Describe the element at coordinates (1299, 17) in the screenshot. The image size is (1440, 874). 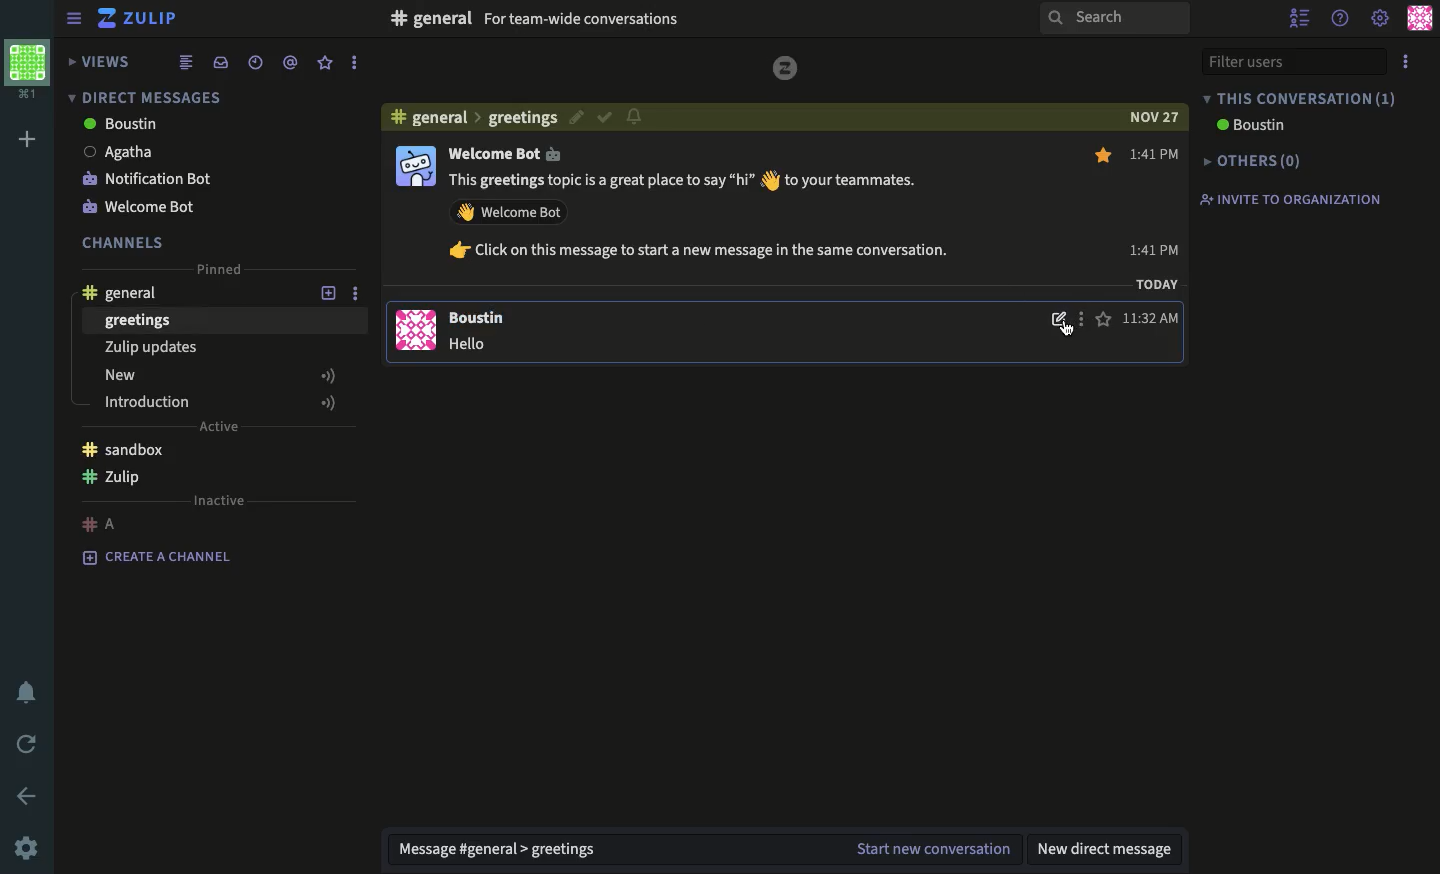
I see `hide user list` at that location.